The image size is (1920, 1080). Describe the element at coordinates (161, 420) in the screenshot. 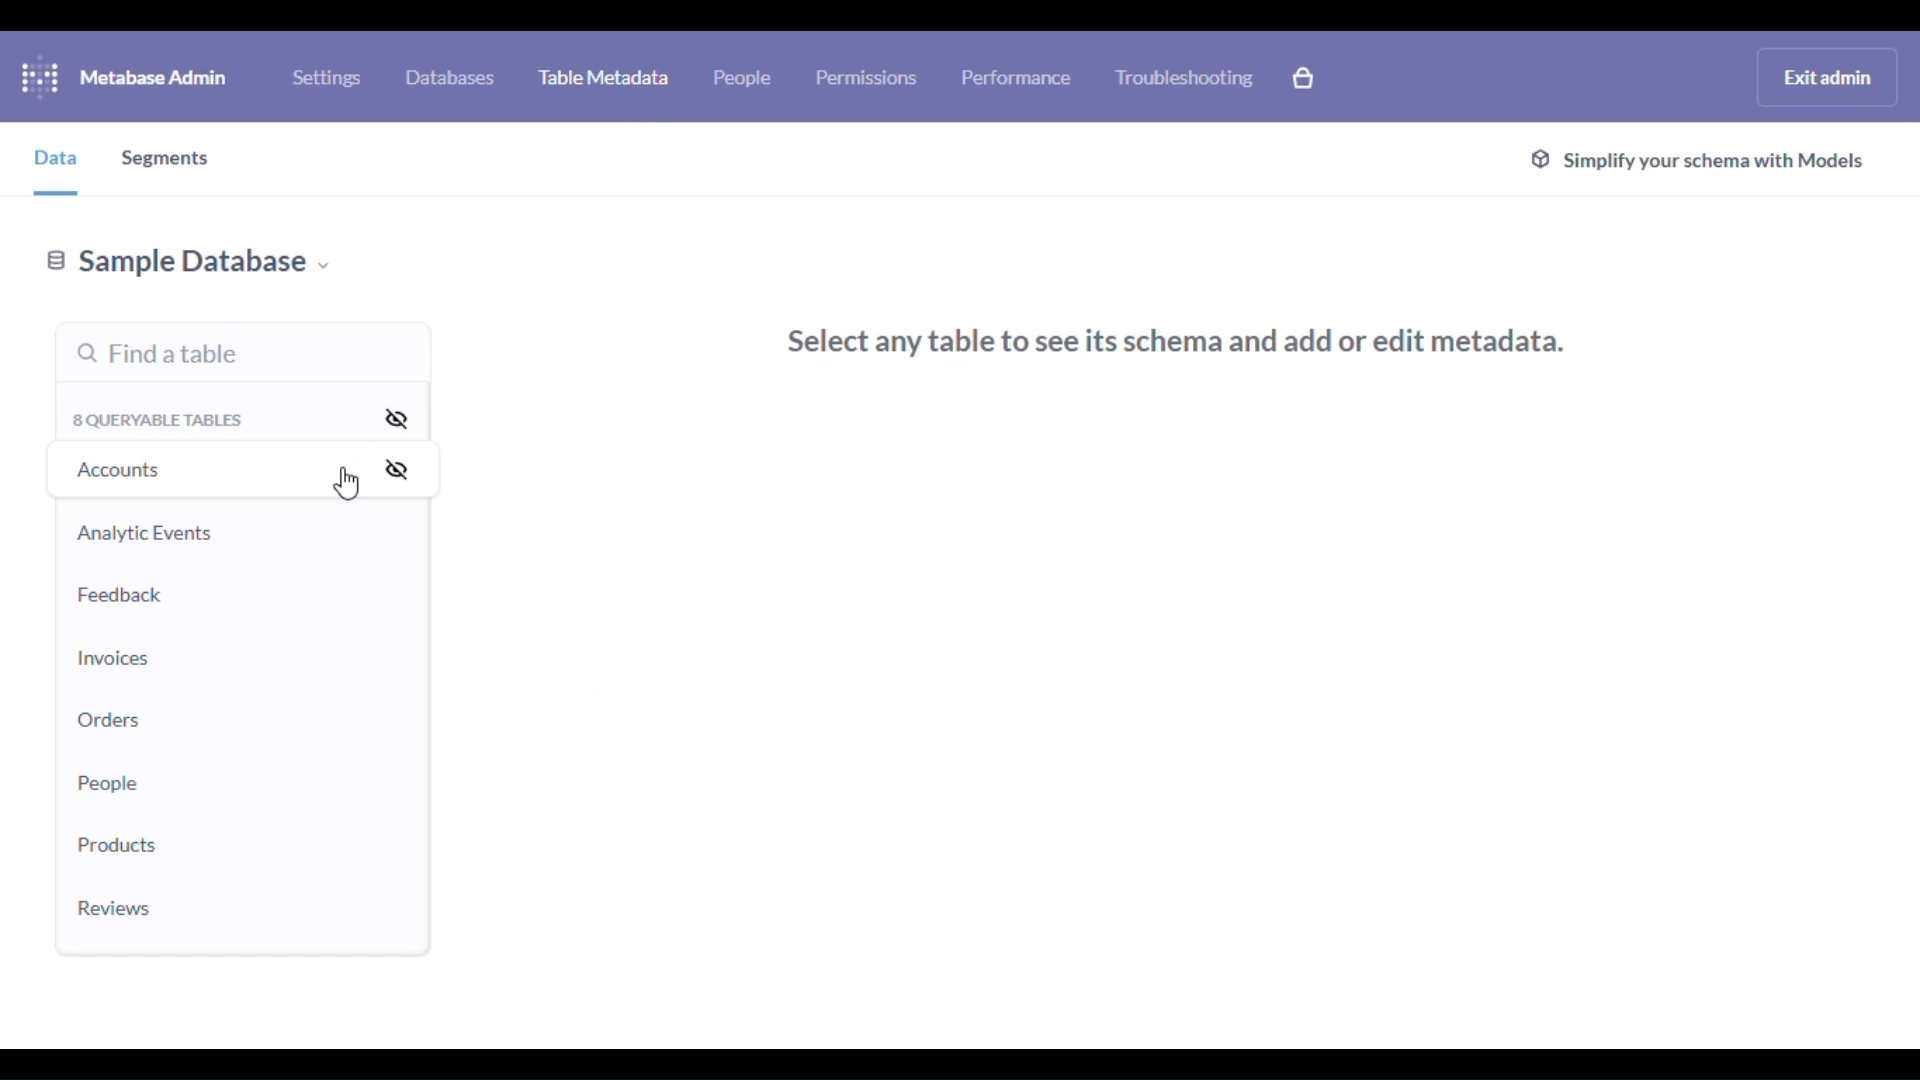

I see `8 queryable tables` at that location.